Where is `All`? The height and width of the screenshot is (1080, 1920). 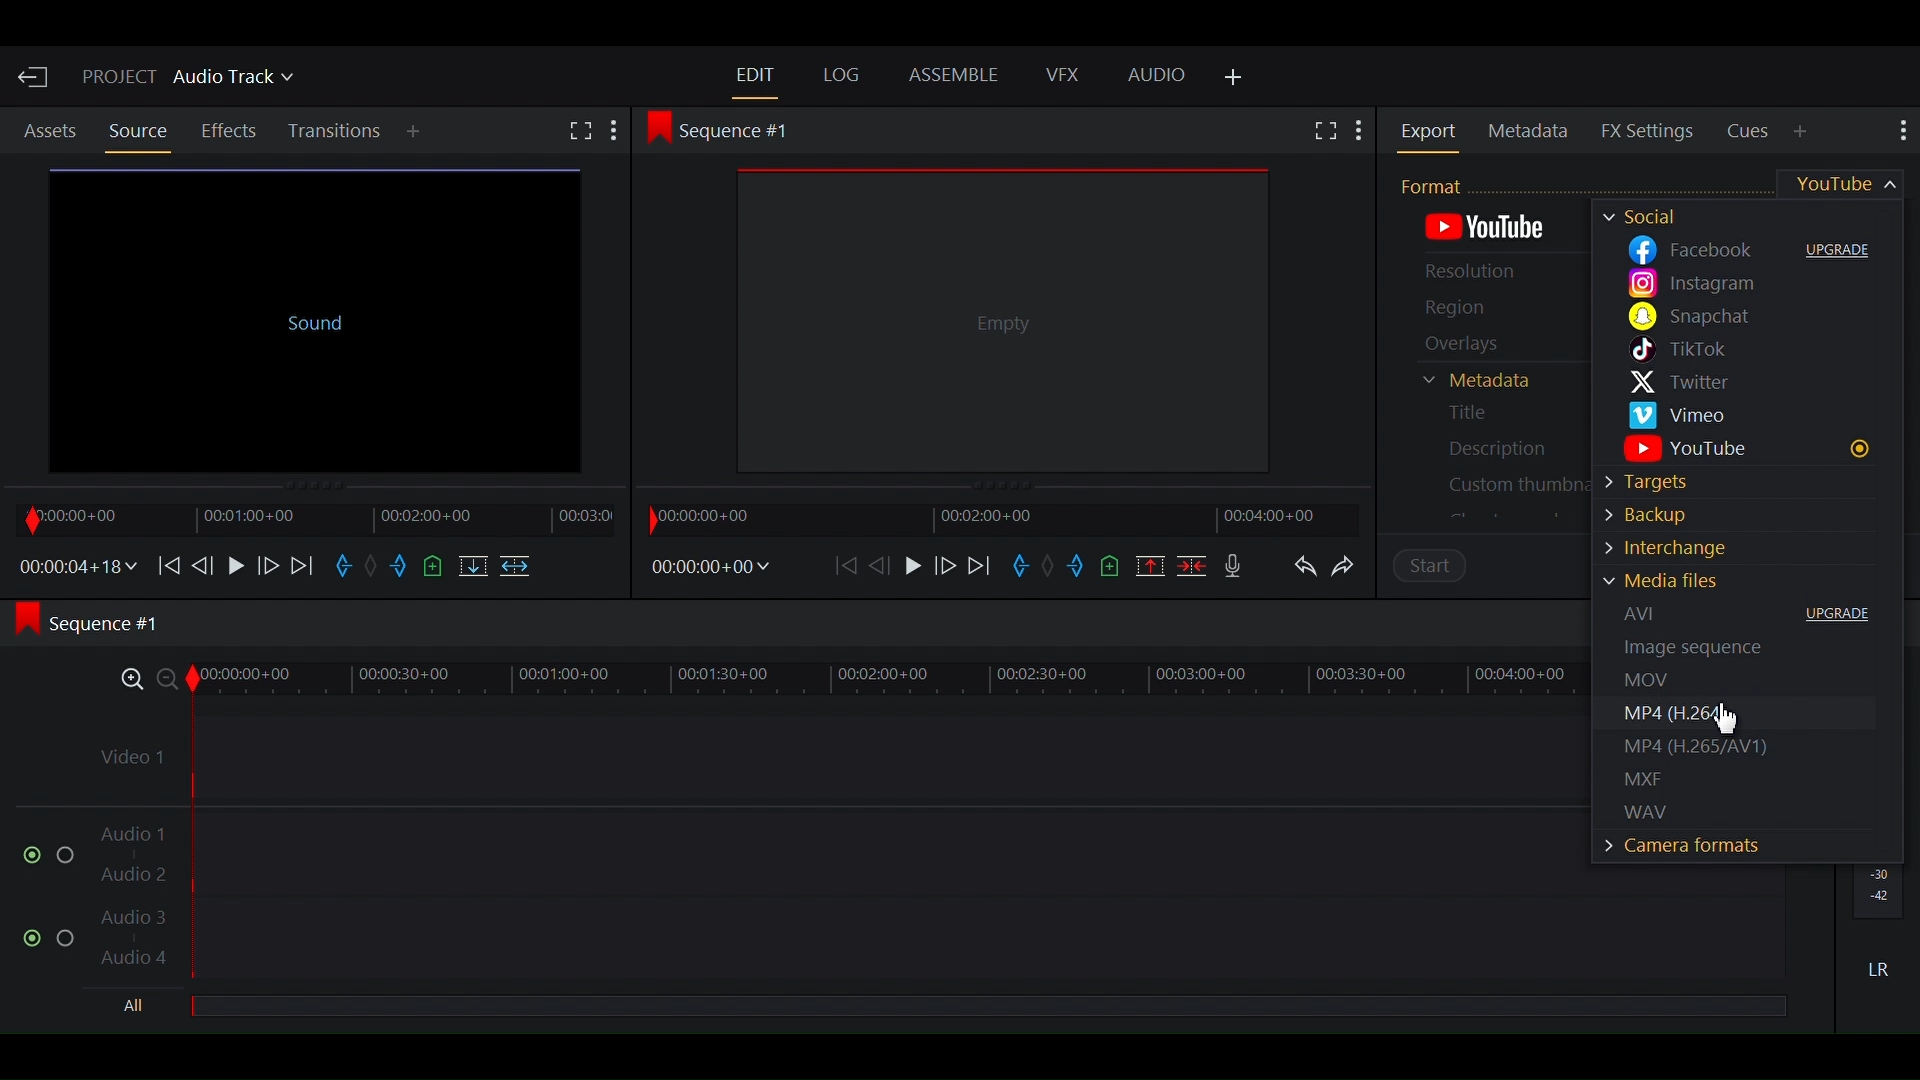
All is located at coordinates (139, 1007).